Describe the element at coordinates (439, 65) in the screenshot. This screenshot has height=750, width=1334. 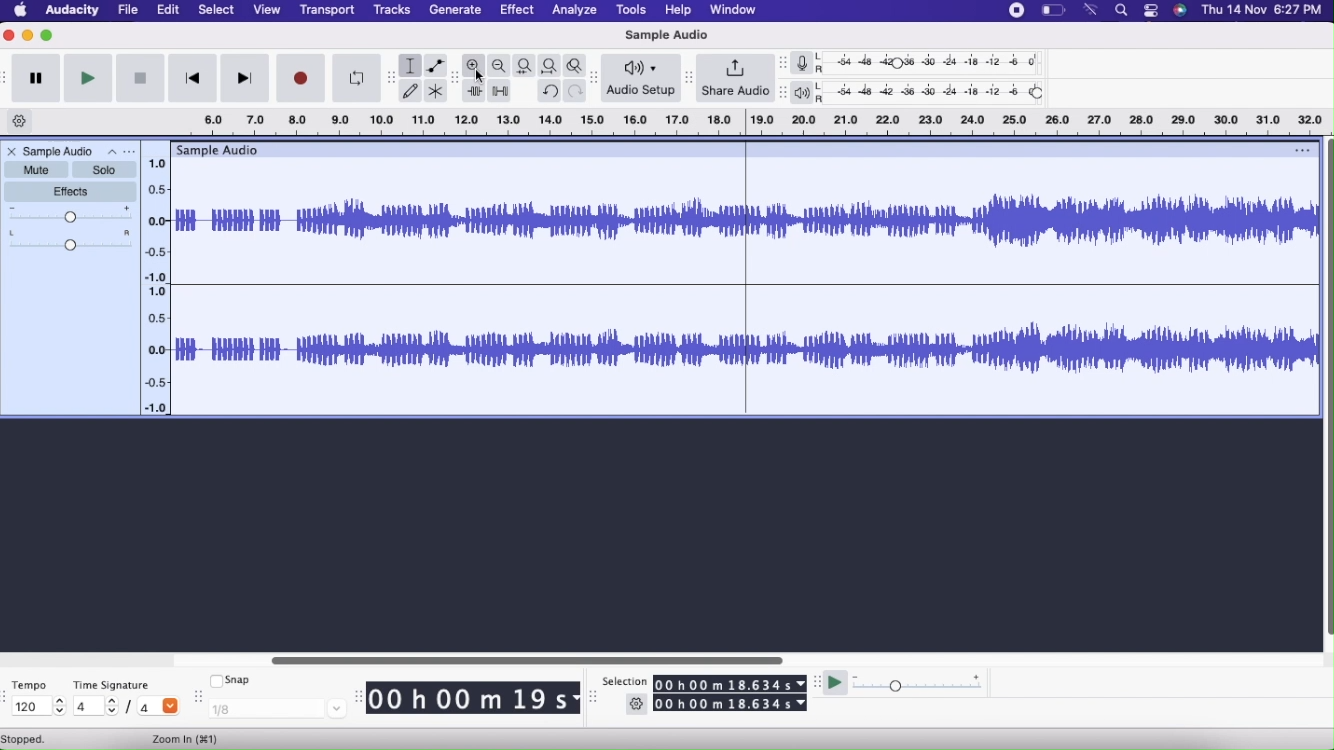
I see `Envelope tool` at that location.